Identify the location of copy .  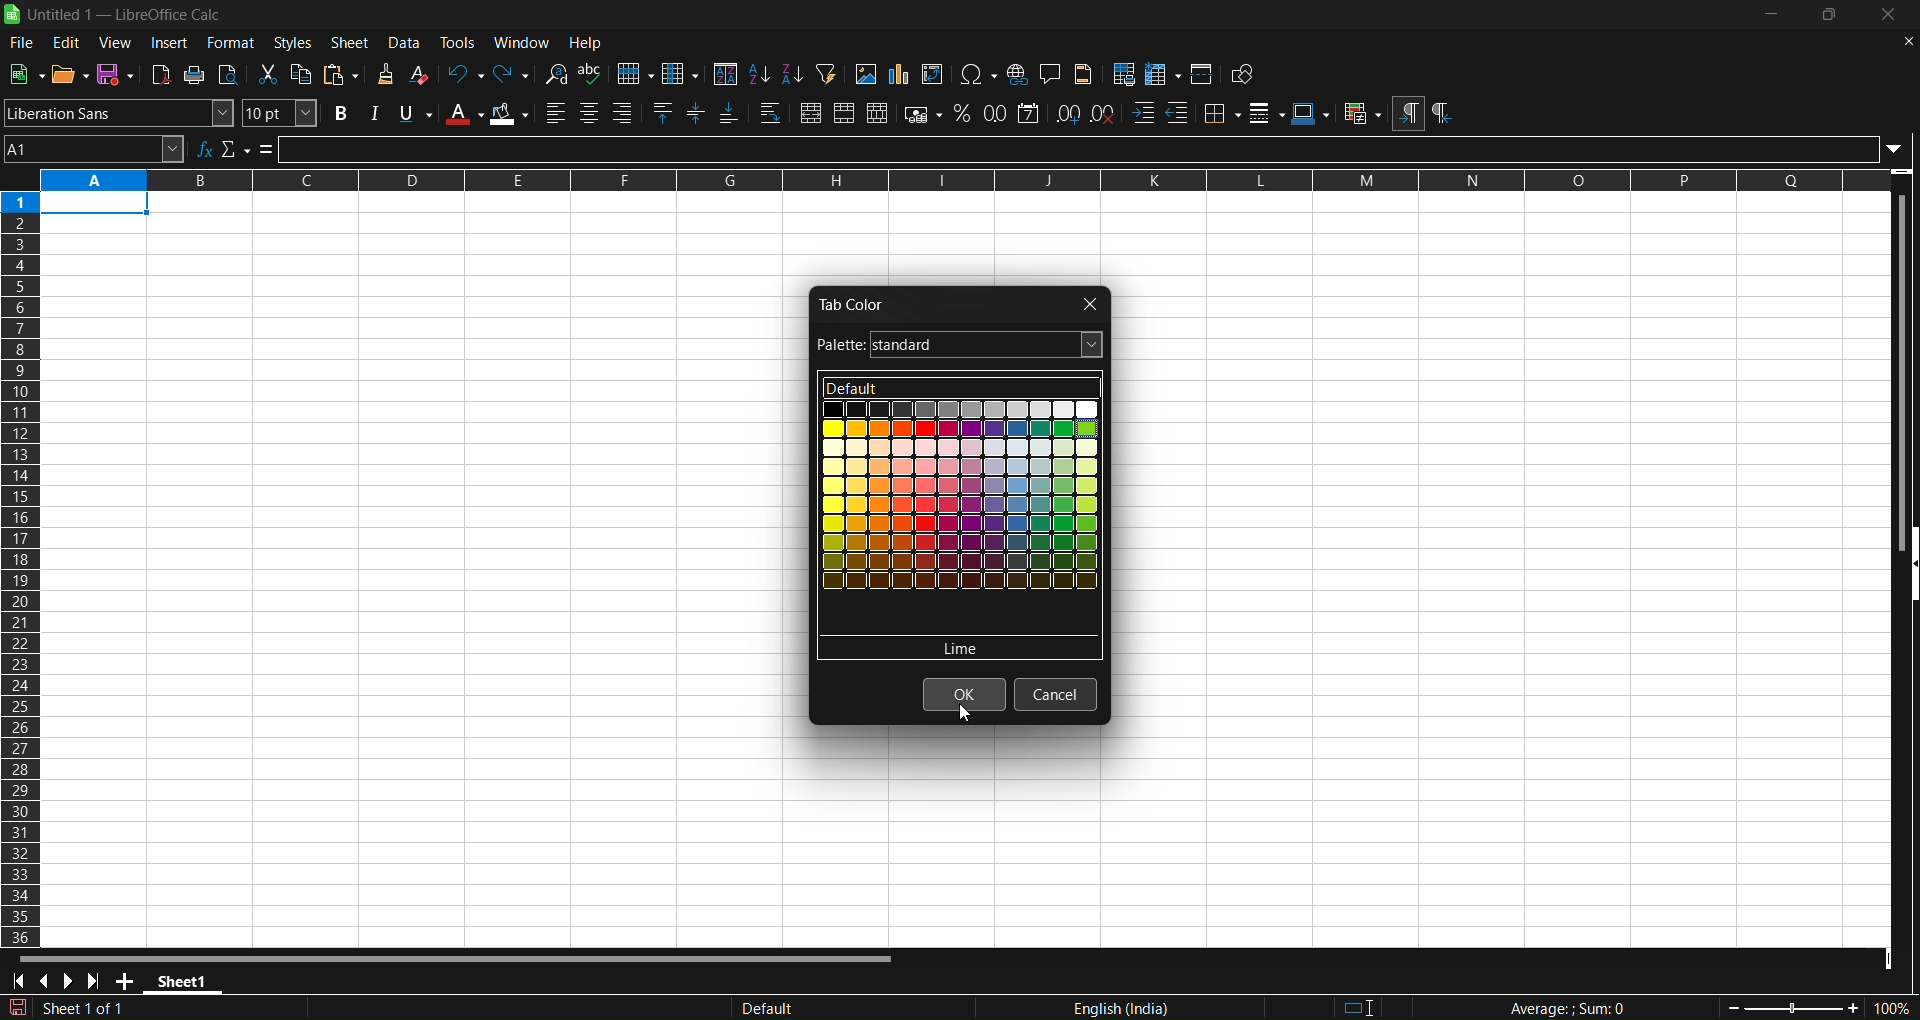
(304, 74).